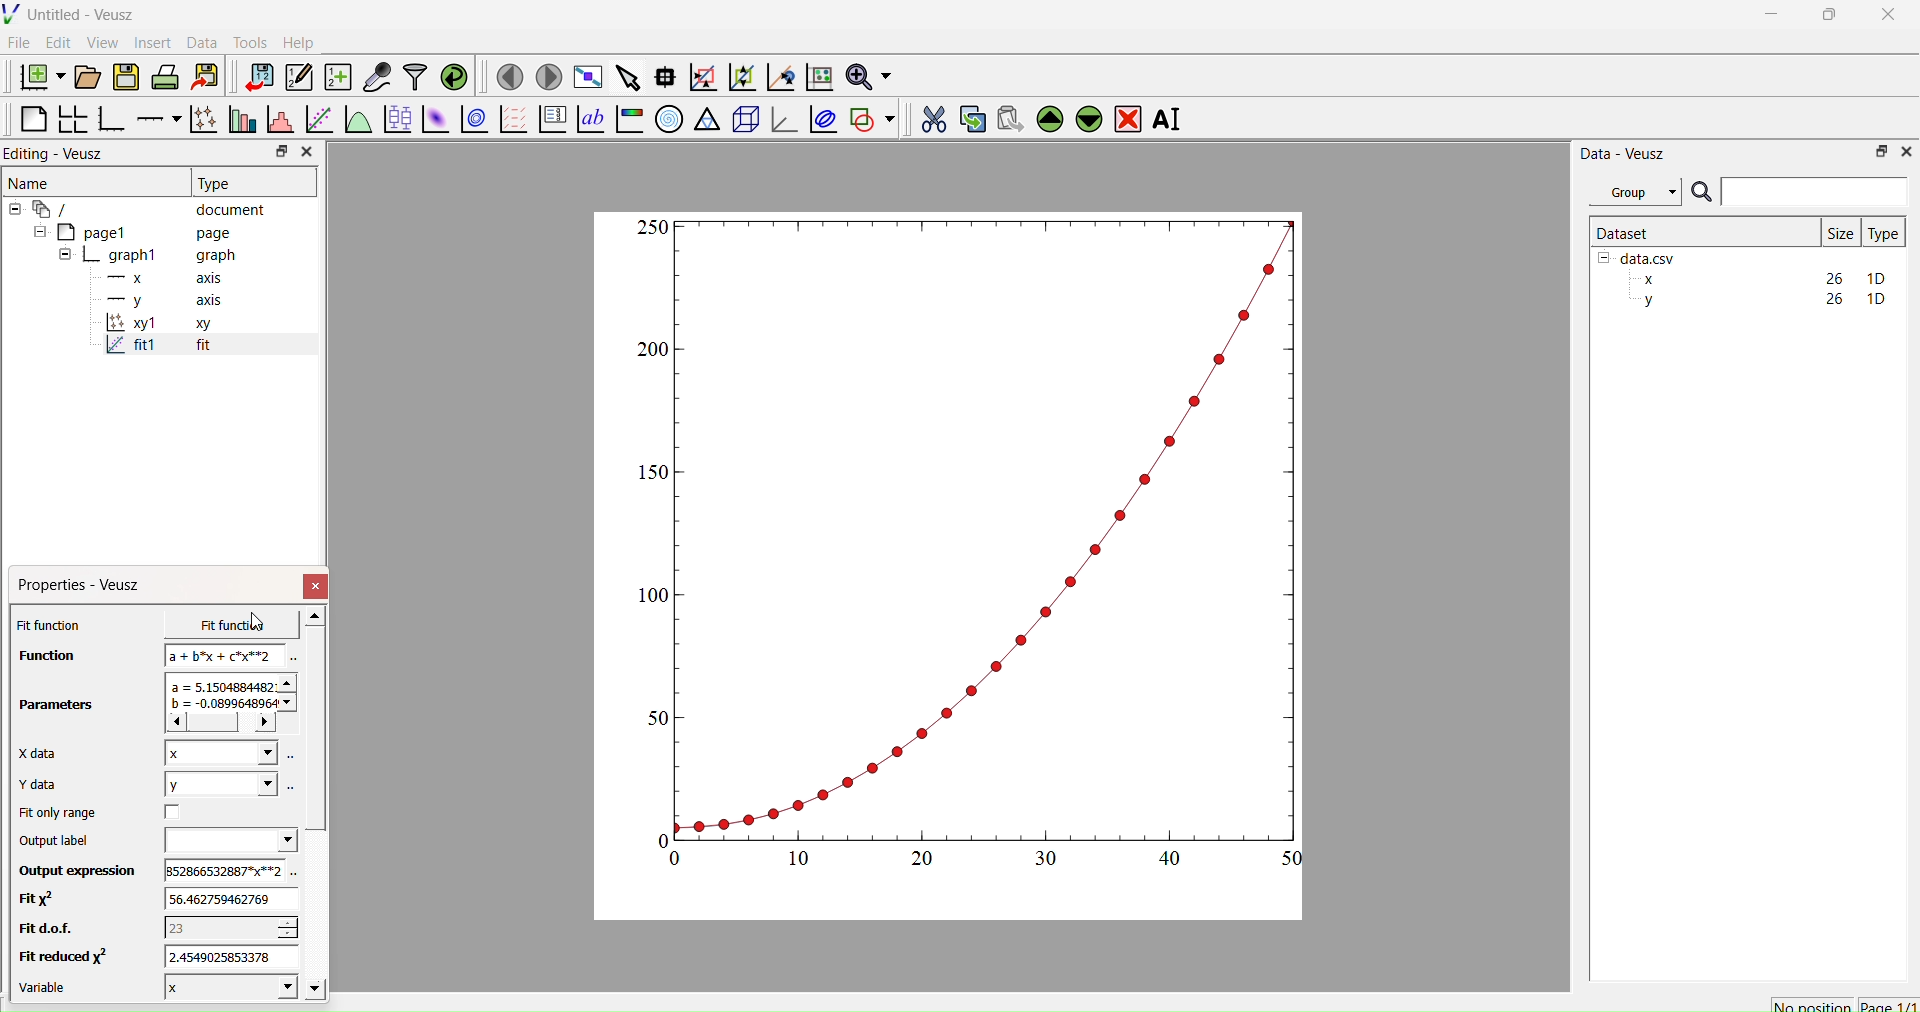  I want to click on Remove, so click(1127, 117).